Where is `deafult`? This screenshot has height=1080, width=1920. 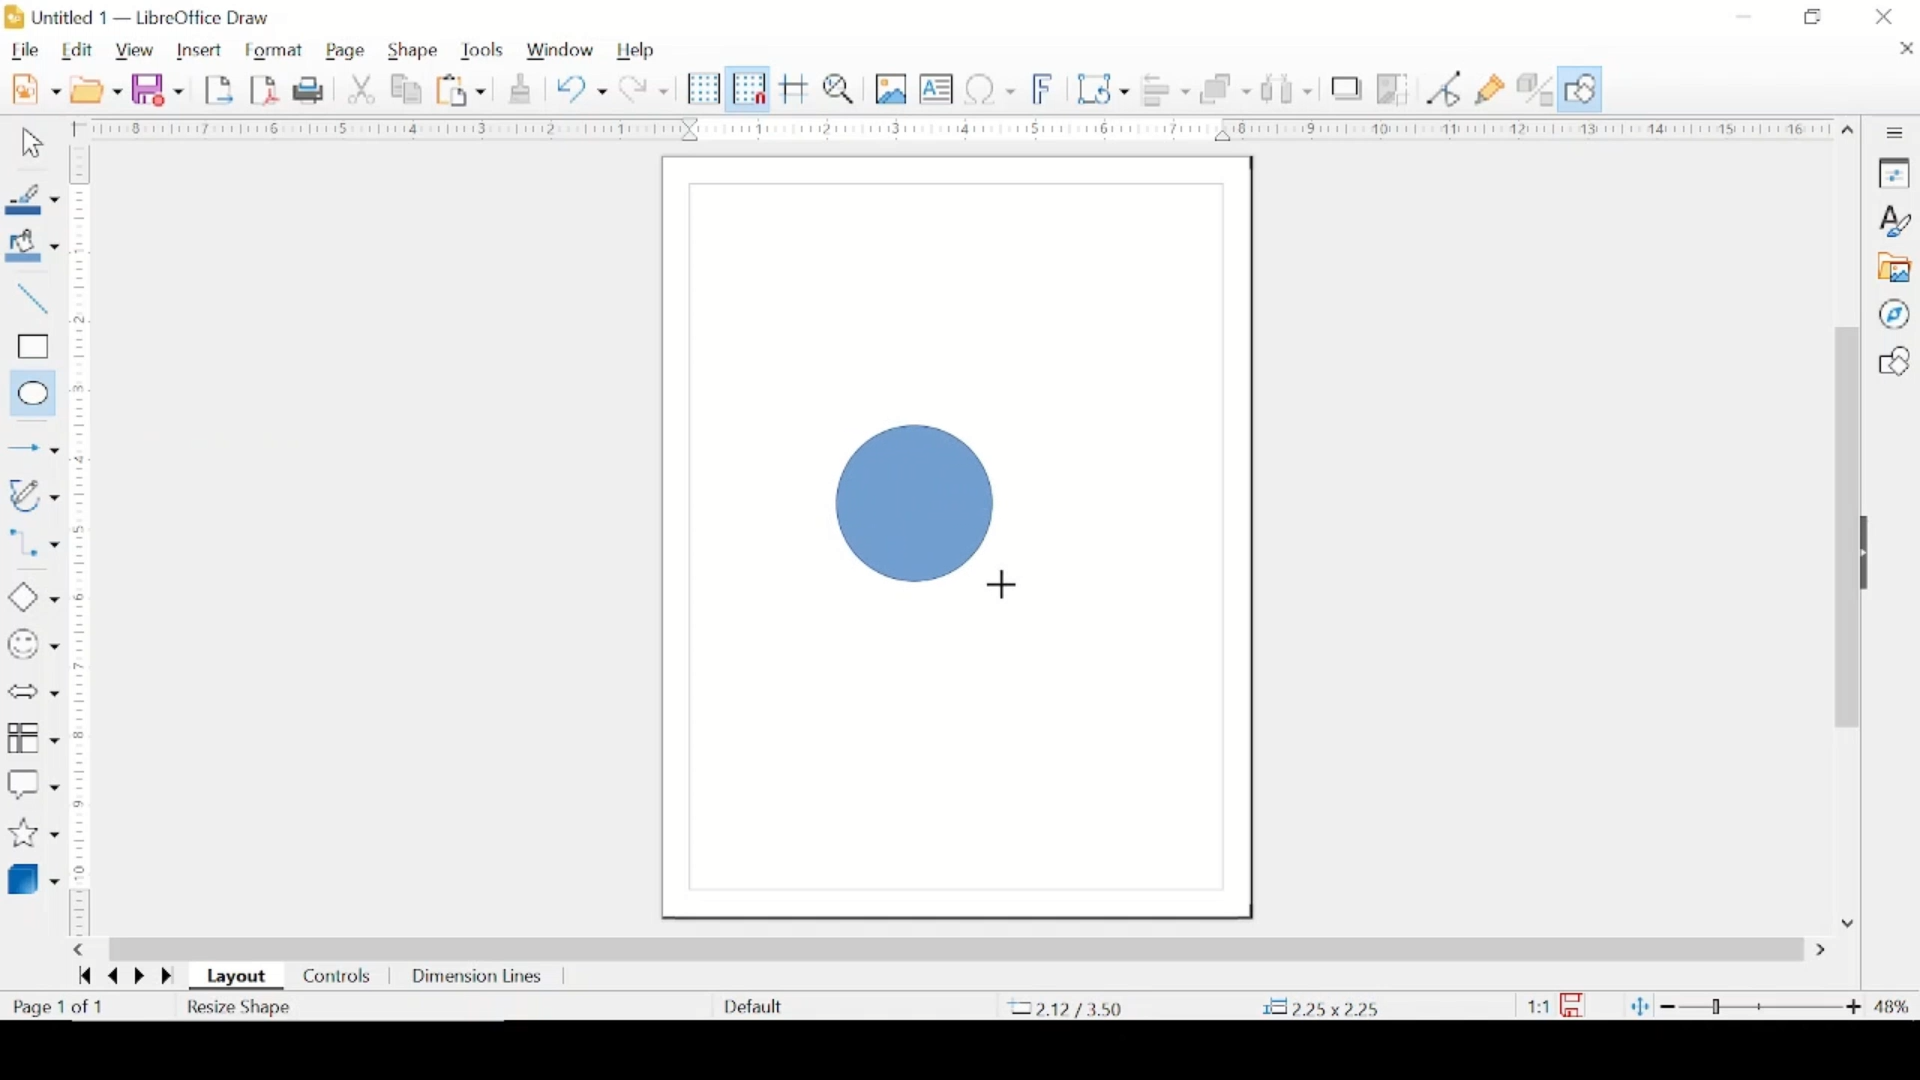
deafult is located at coordinates (750, 1007).